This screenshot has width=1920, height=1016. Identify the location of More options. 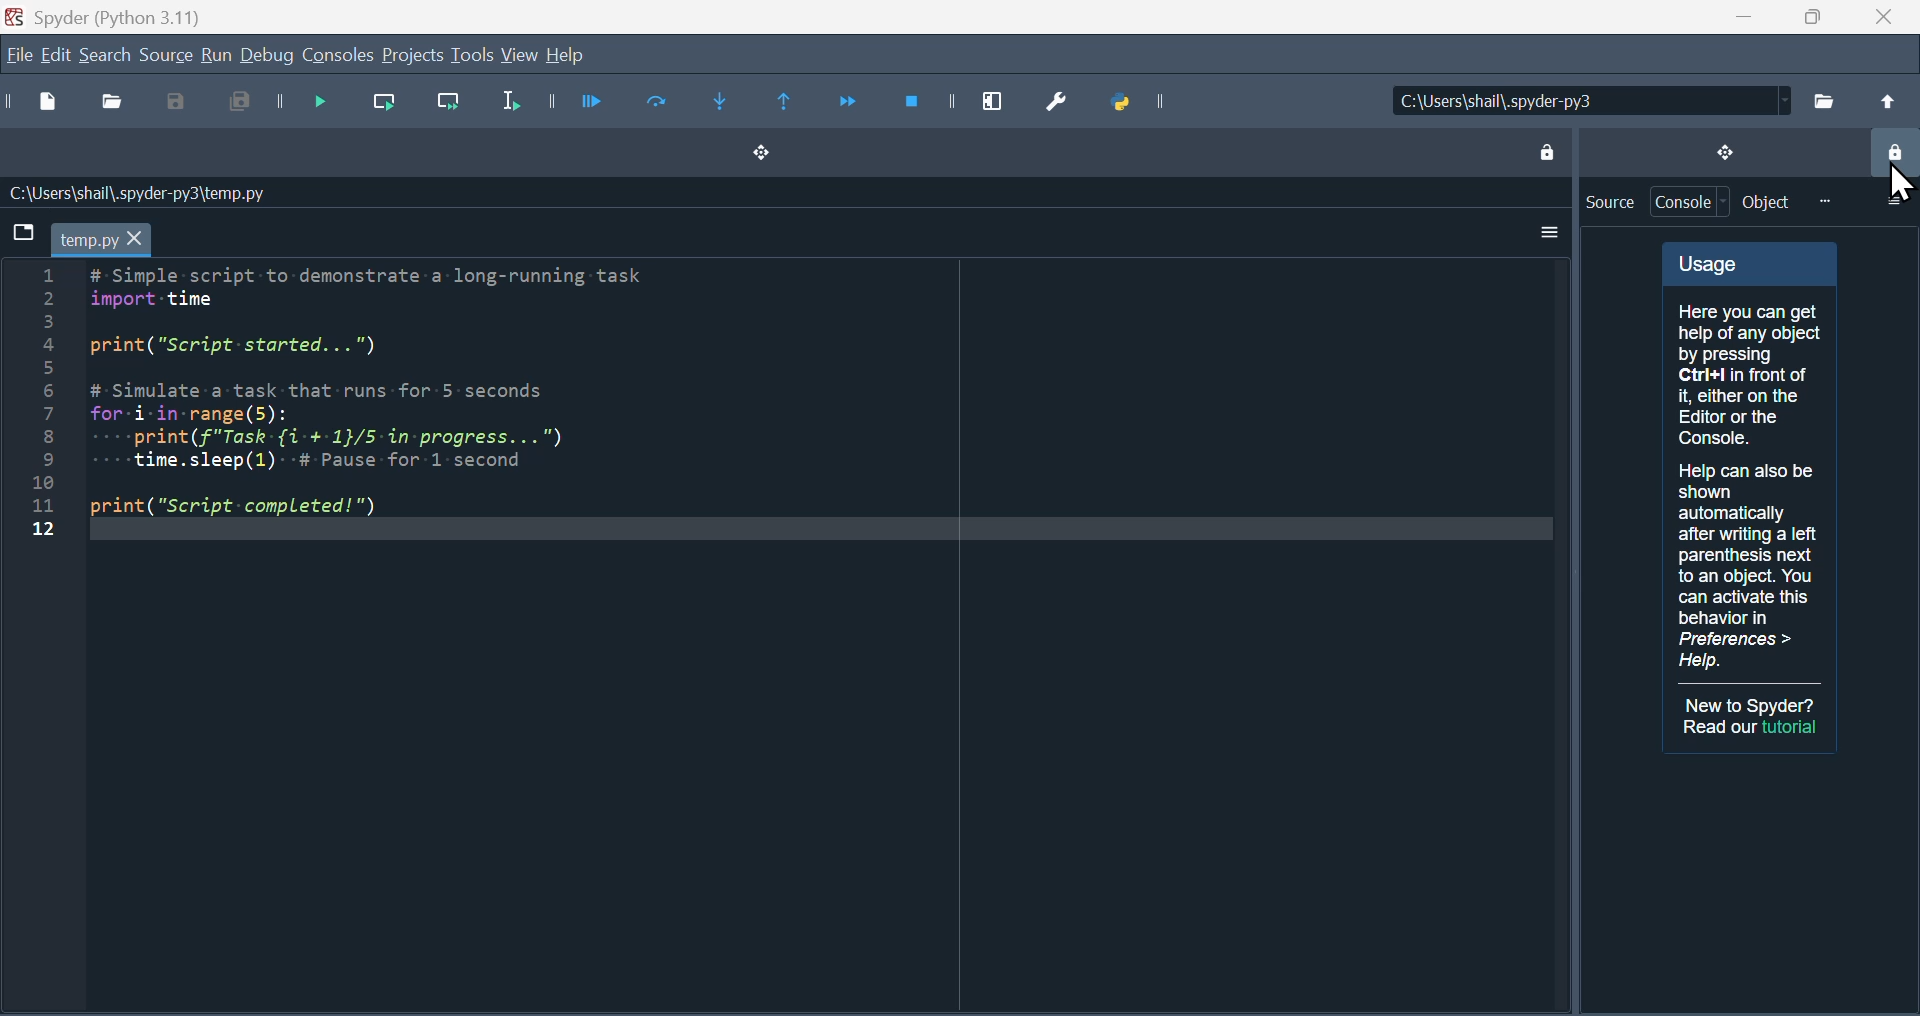
(1544, 233).